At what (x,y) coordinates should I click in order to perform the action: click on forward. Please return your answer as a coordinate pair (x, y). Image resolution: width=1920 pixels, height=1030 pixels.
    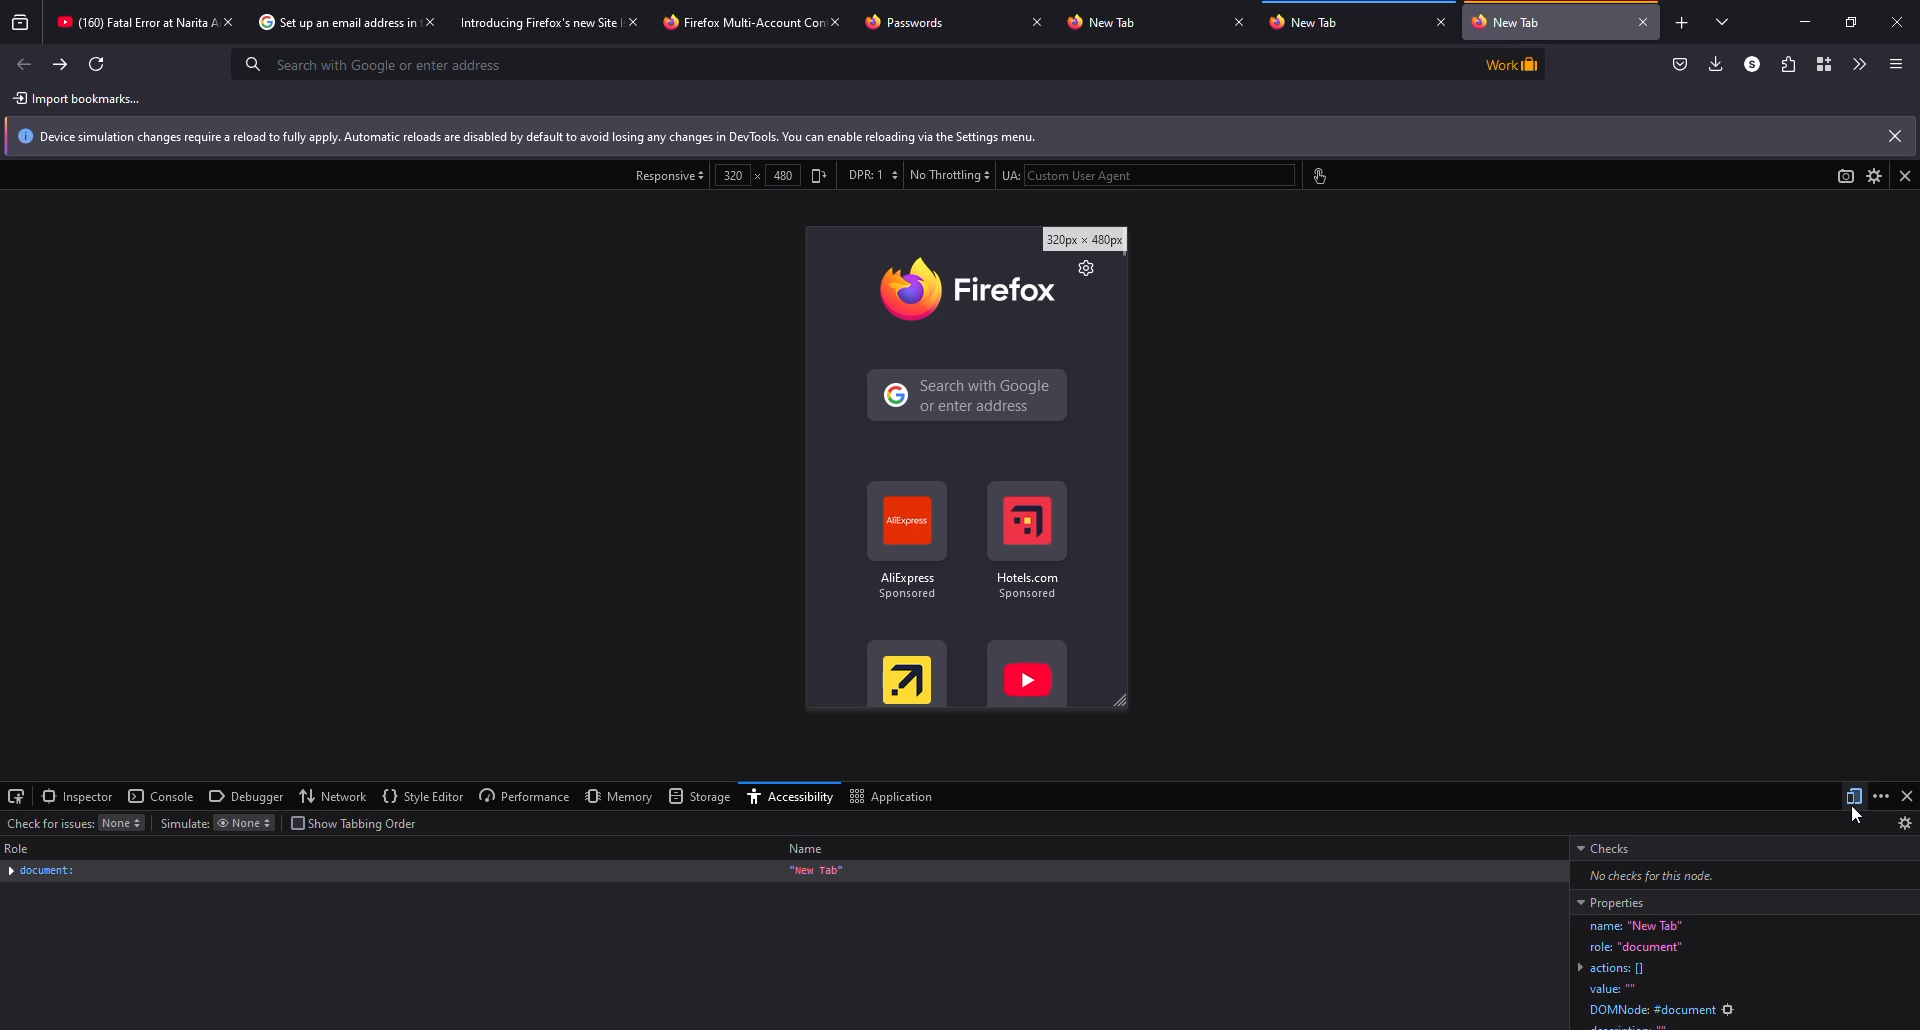
    Looking at the image, I should click on (61, 64).